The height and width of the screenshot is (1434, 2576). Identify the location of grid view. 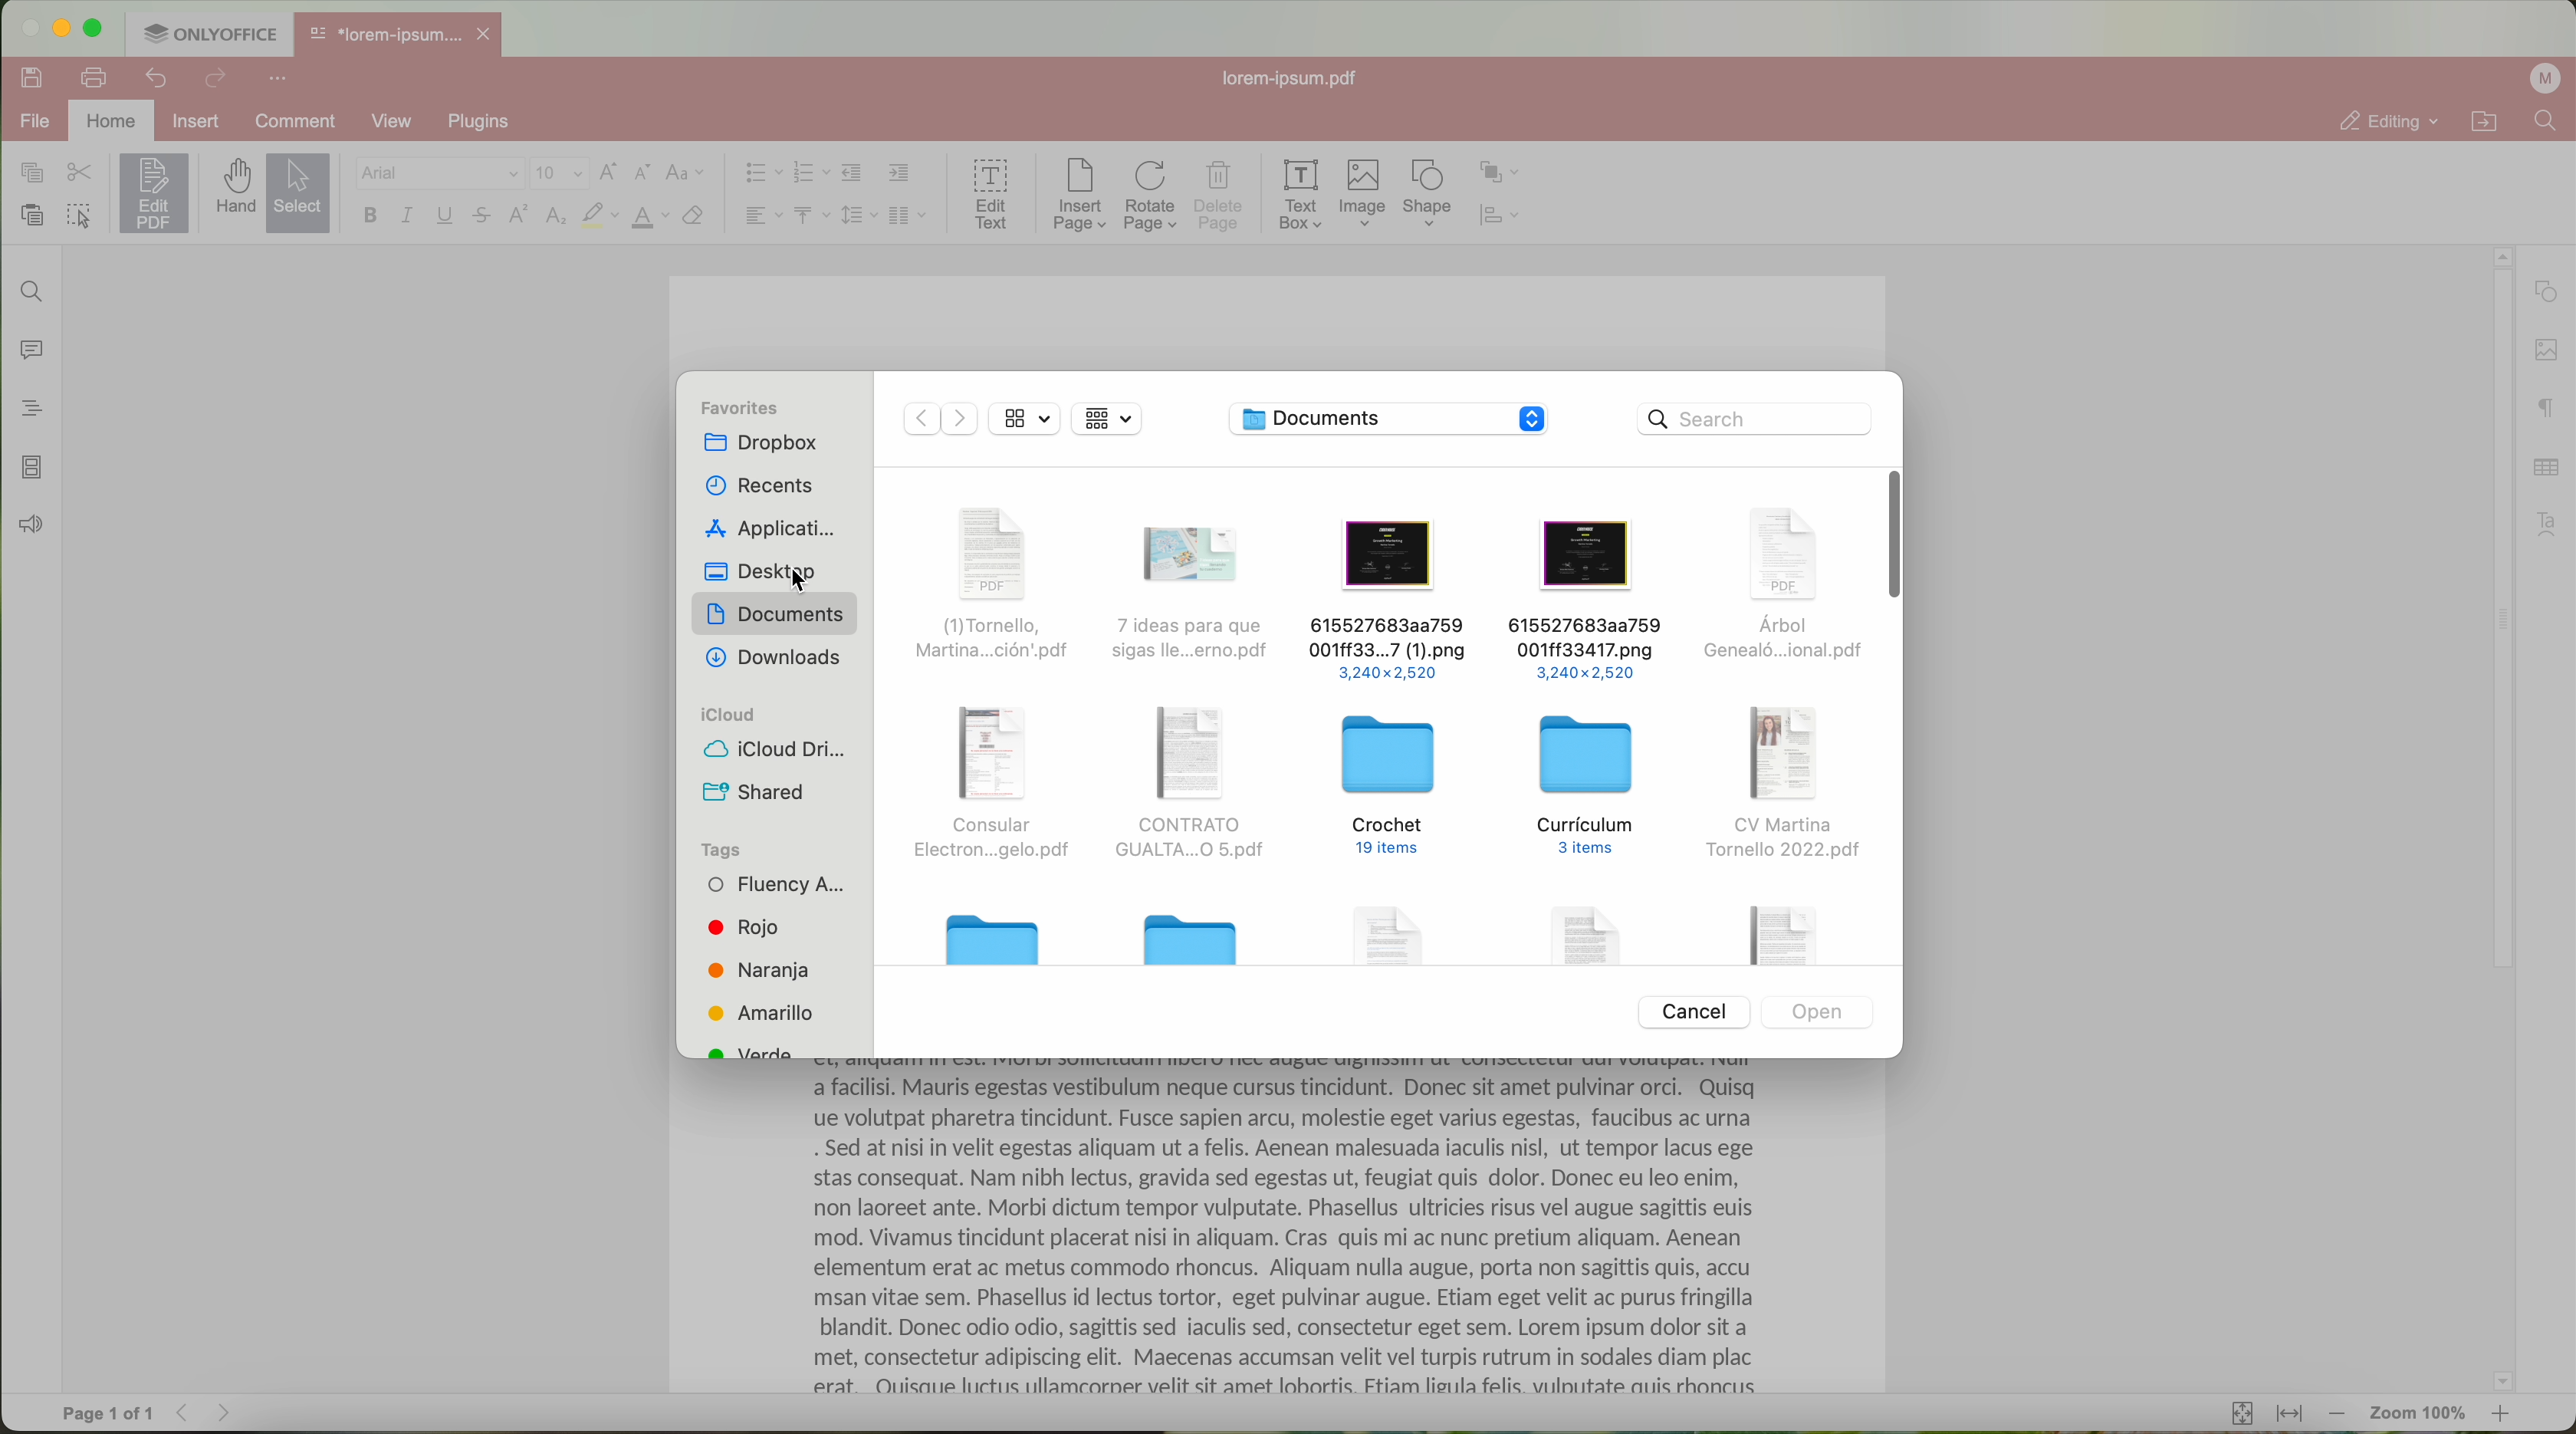
(1110, 419).